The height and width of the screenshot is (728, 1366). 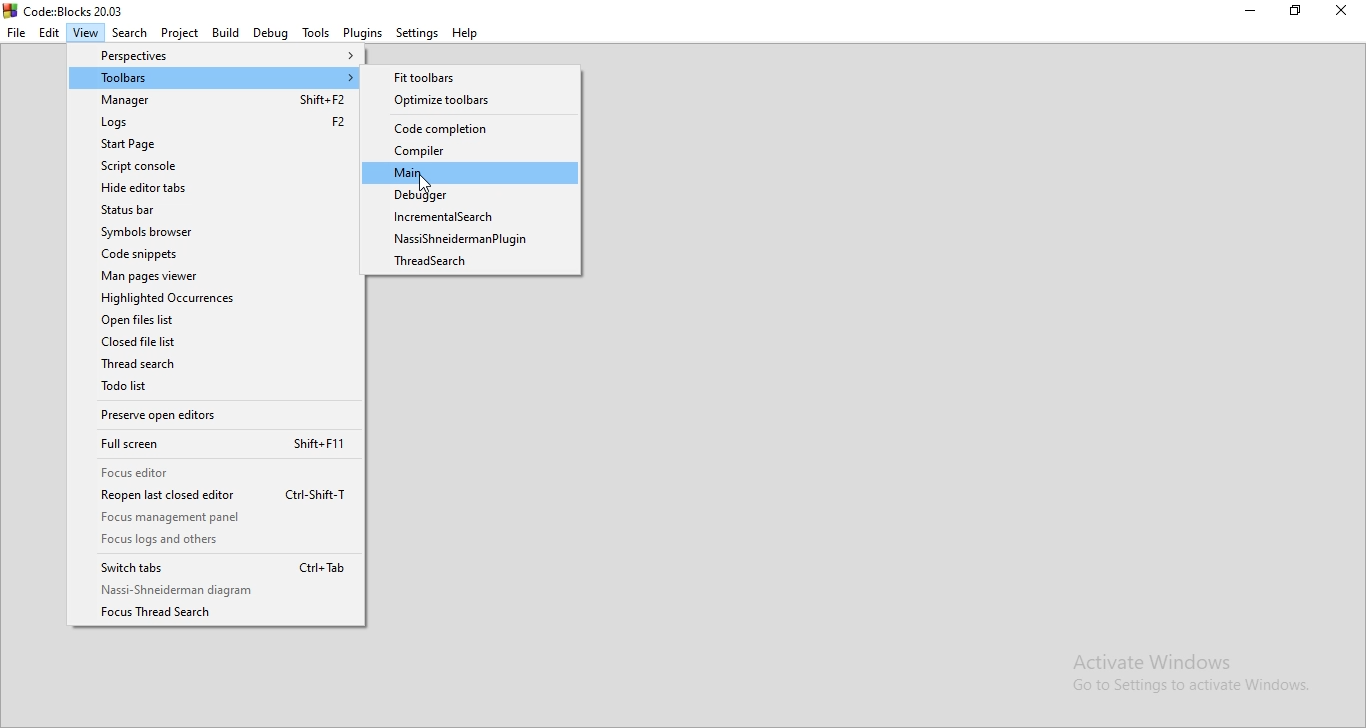 What do you see at coordinates (215, 591) in the screenshot?
I see `Nas-Shneiderman diagram` at bounding box center [215, 591].